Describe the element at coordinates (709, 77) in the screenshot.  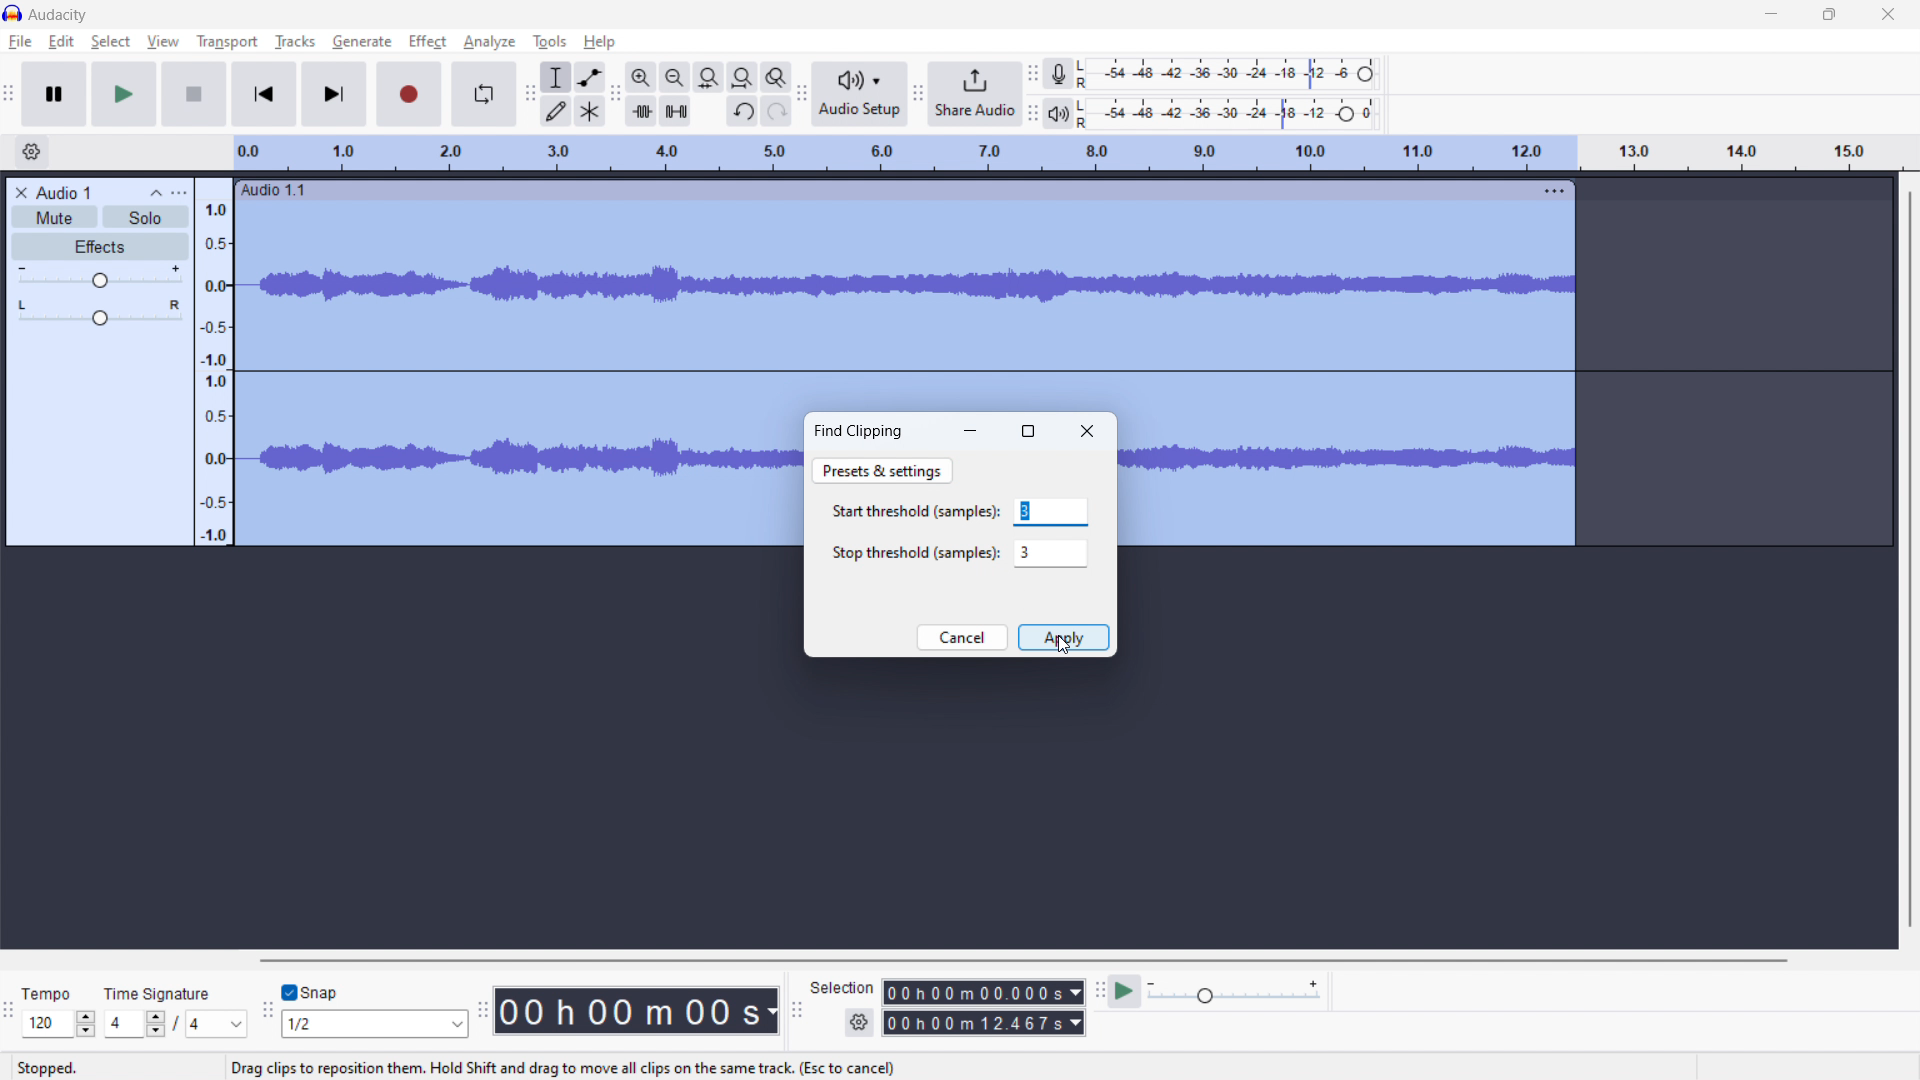
I see `fit selection to width` at that location.